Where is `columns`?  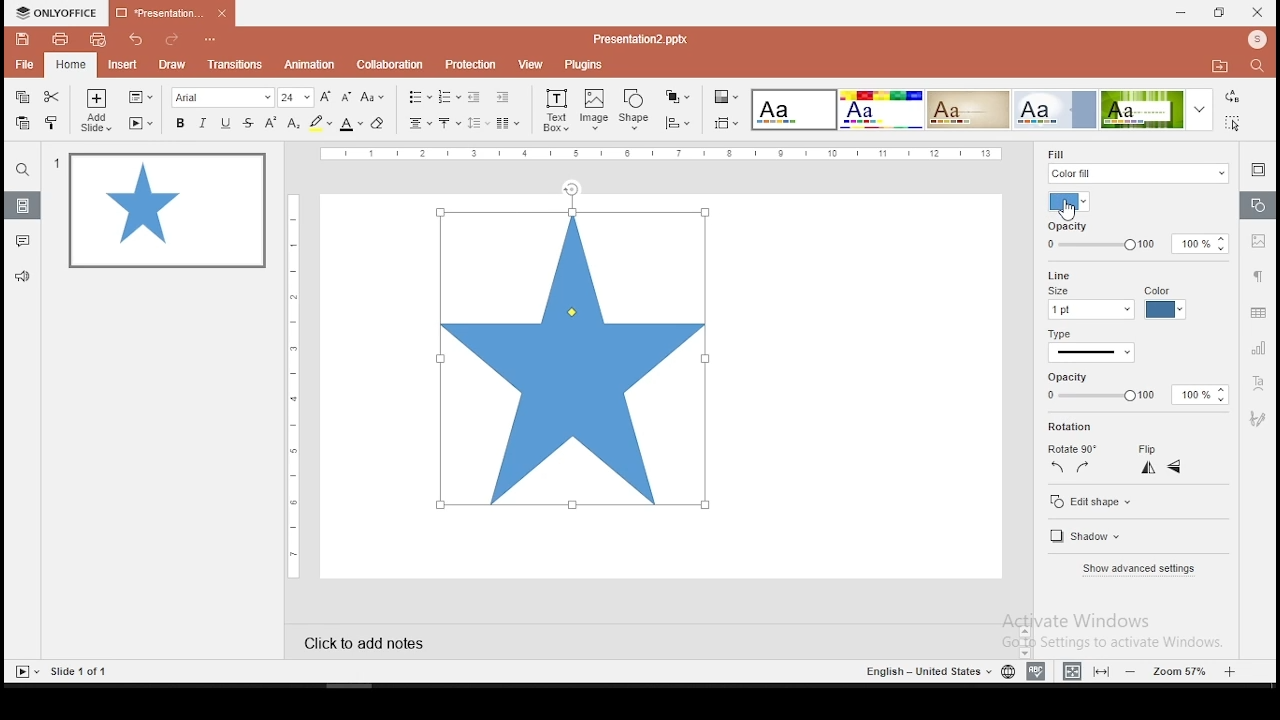 columns is located at coordinates (506, 122).